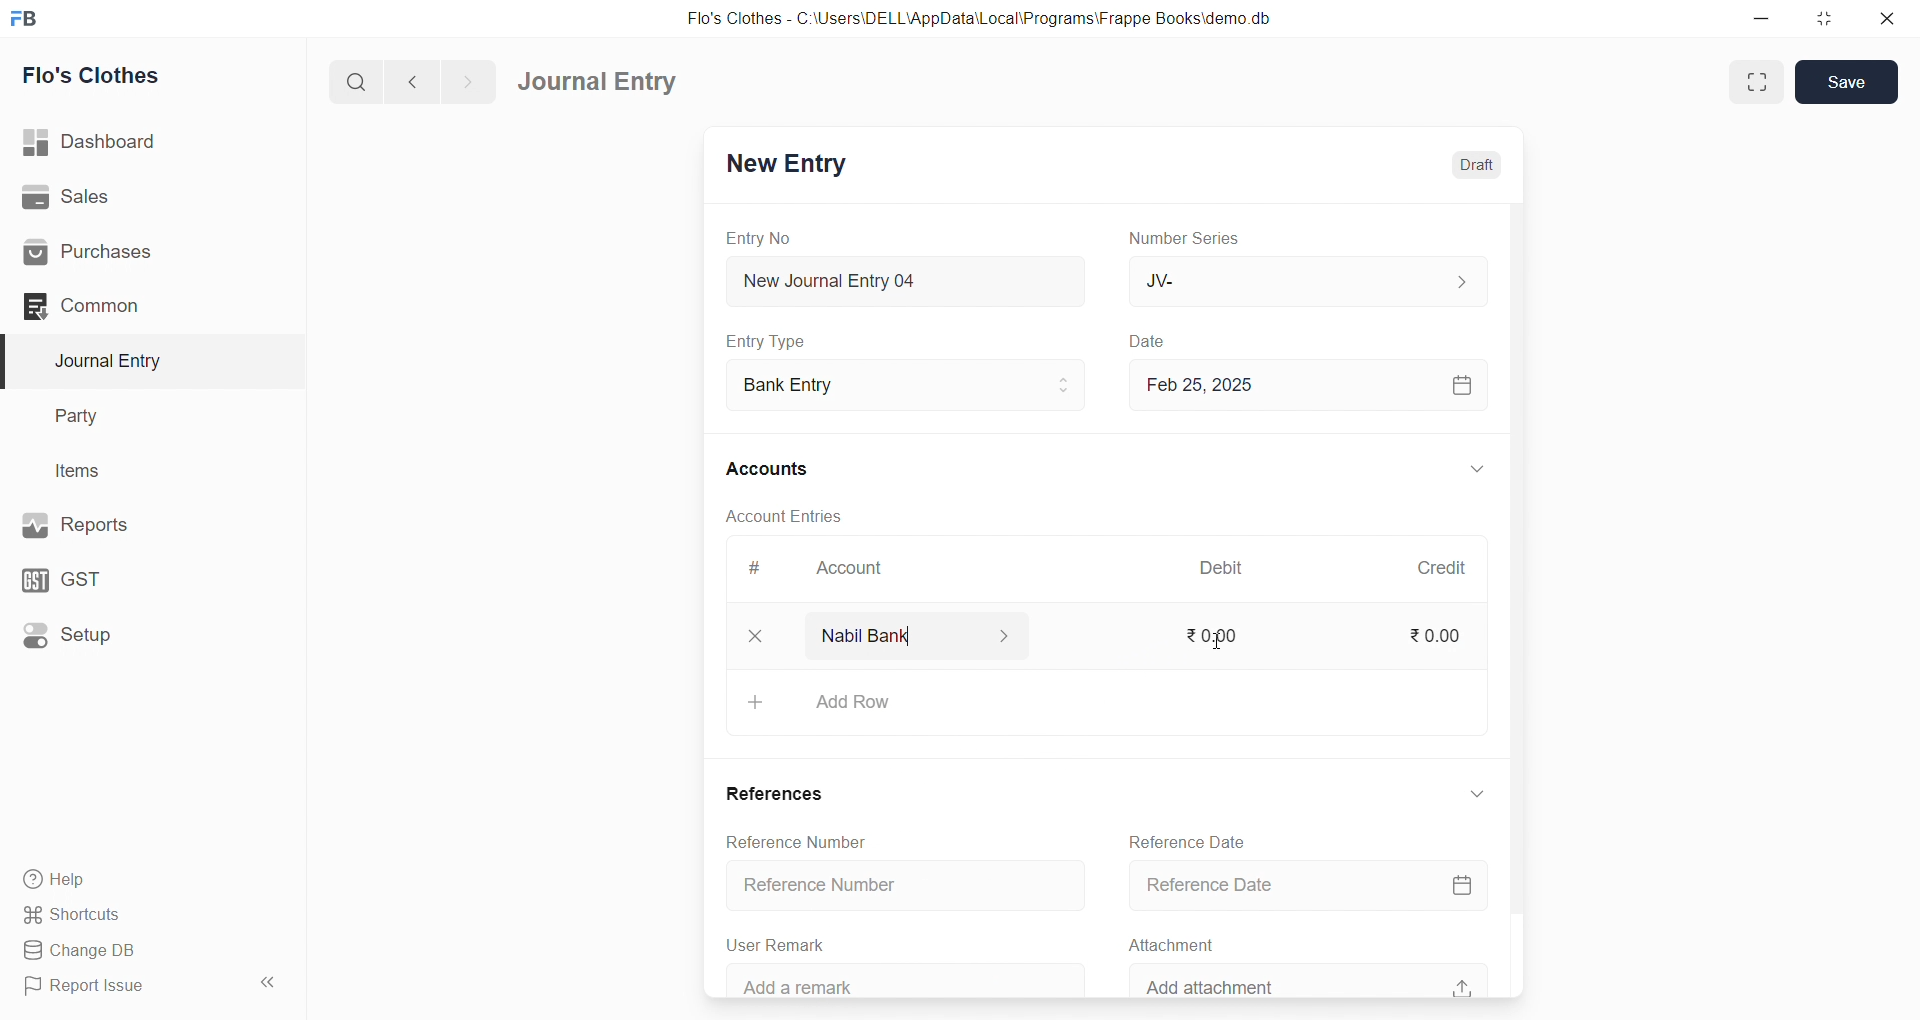  I want to click on Help, so click(145, 878).